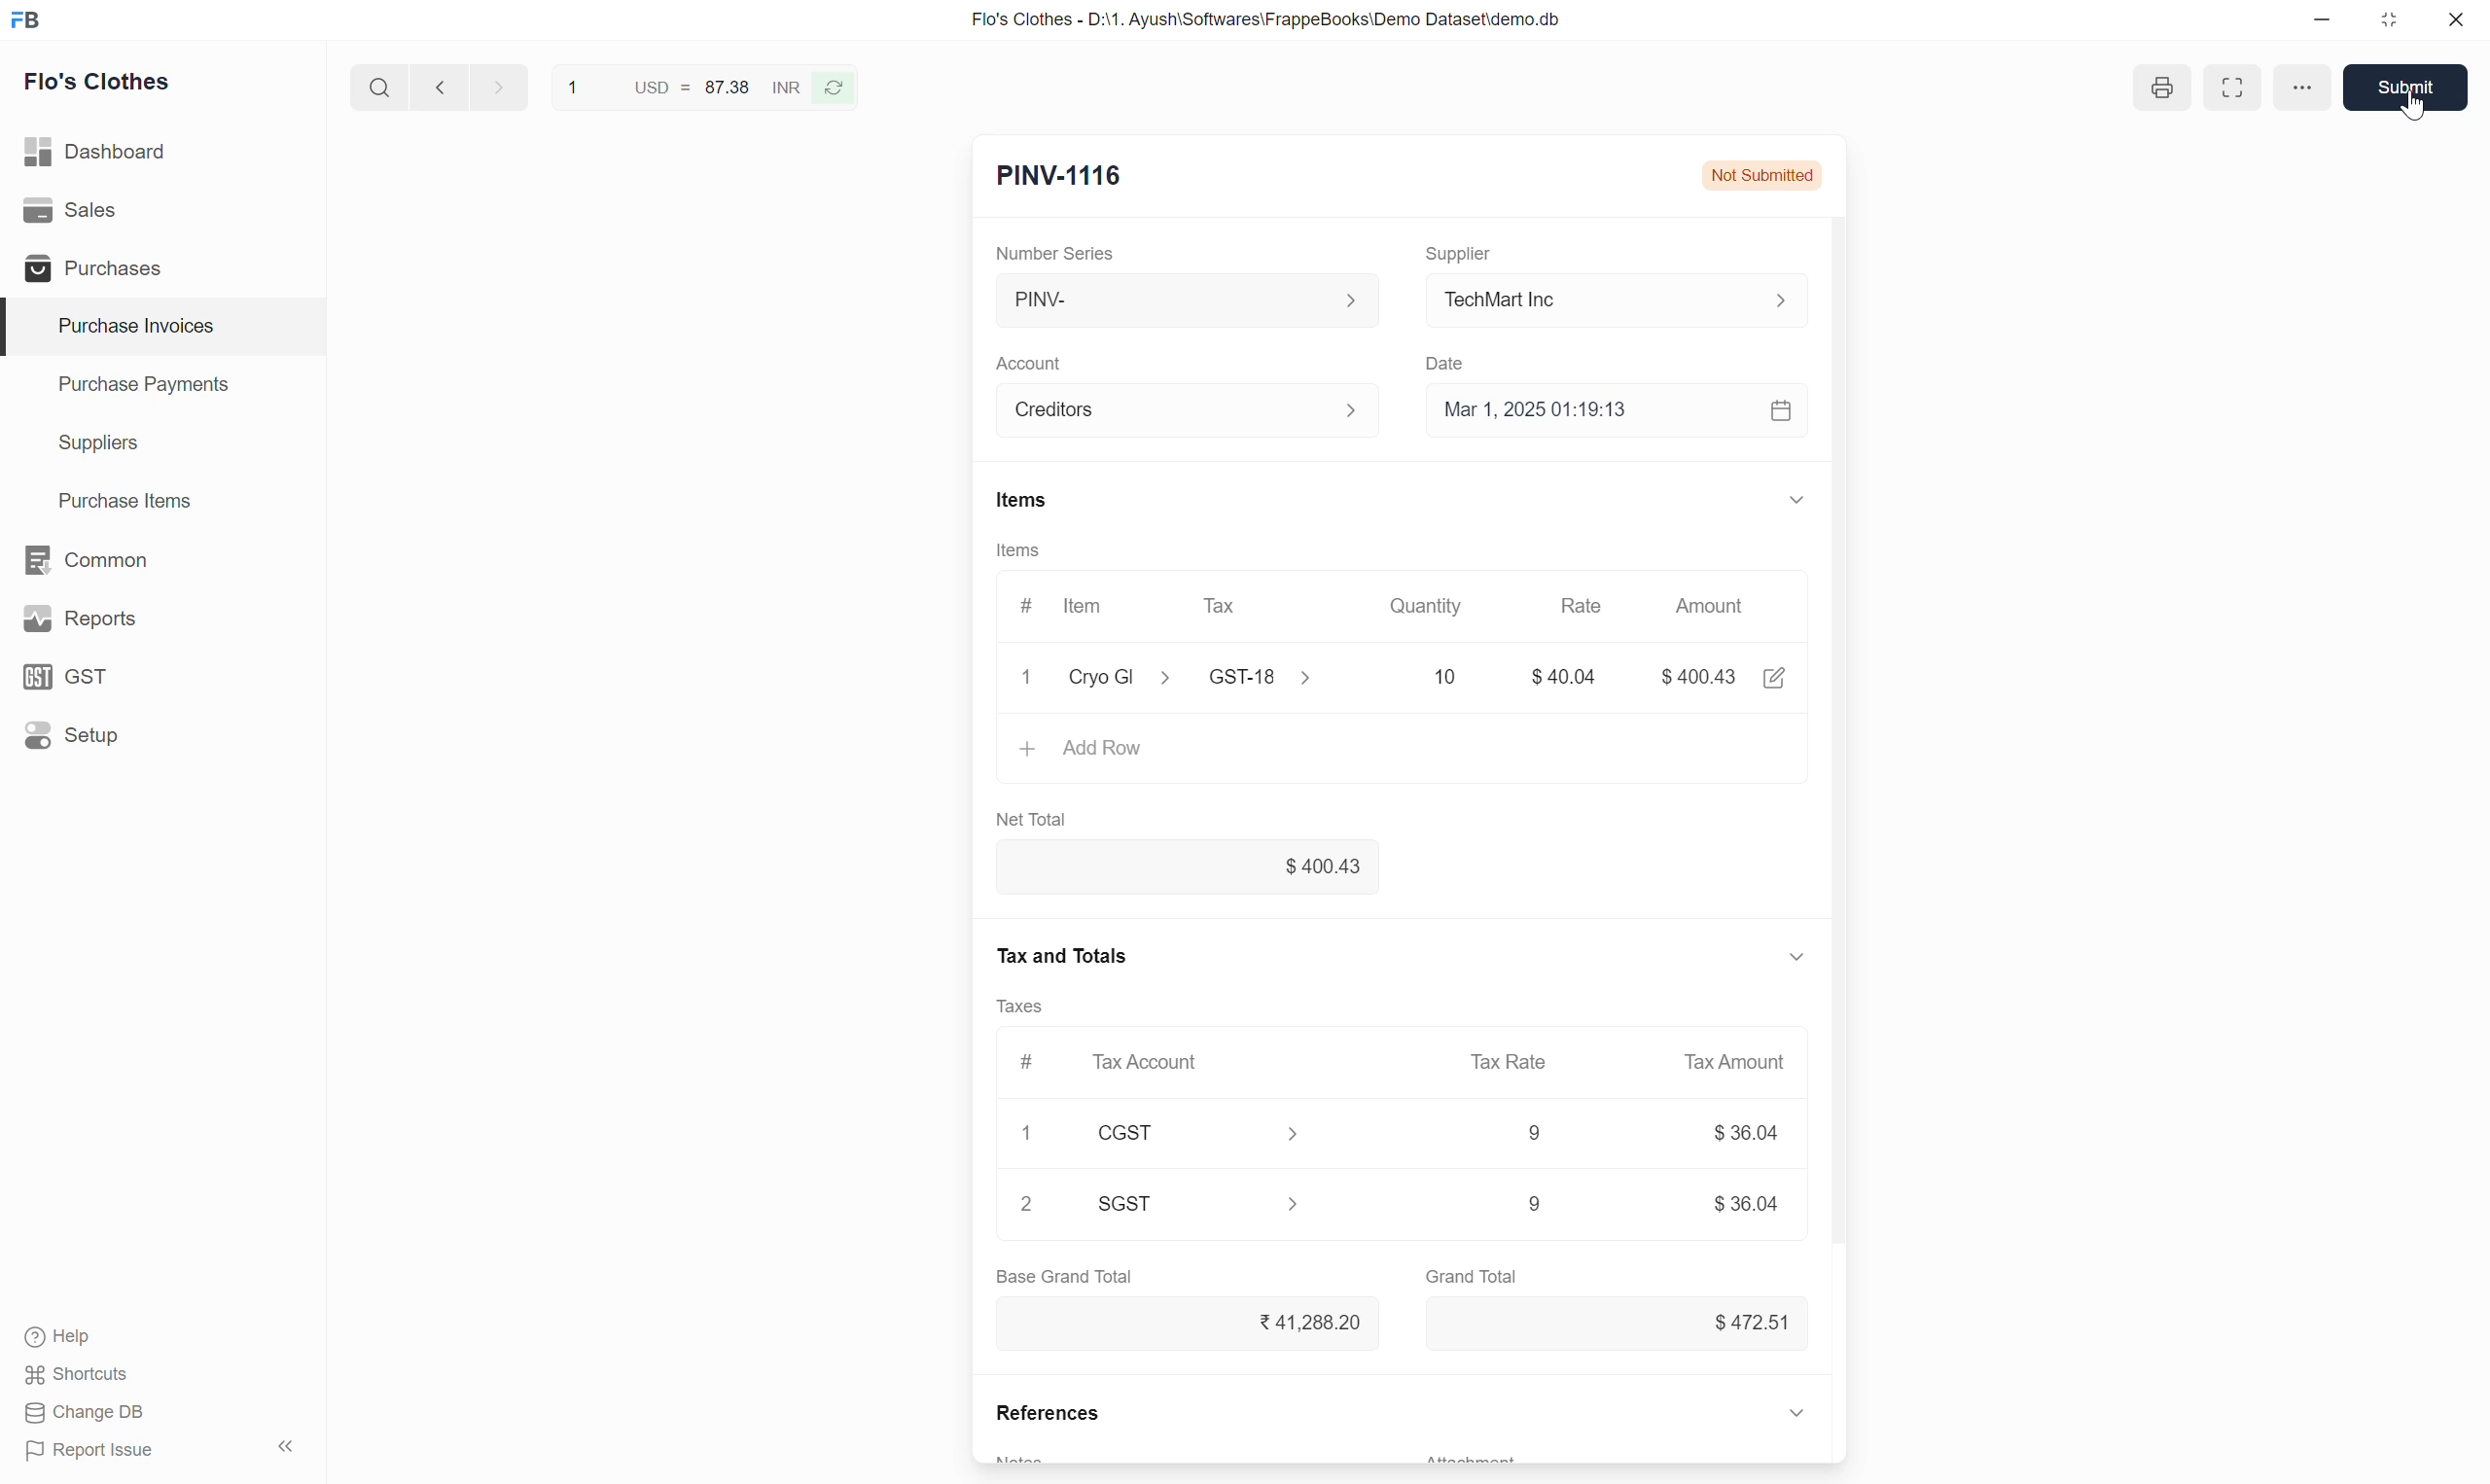  What do you see at coordinates (837, 86) in the screenshot?
I see `refresh ` at bounding box center [837, 86].